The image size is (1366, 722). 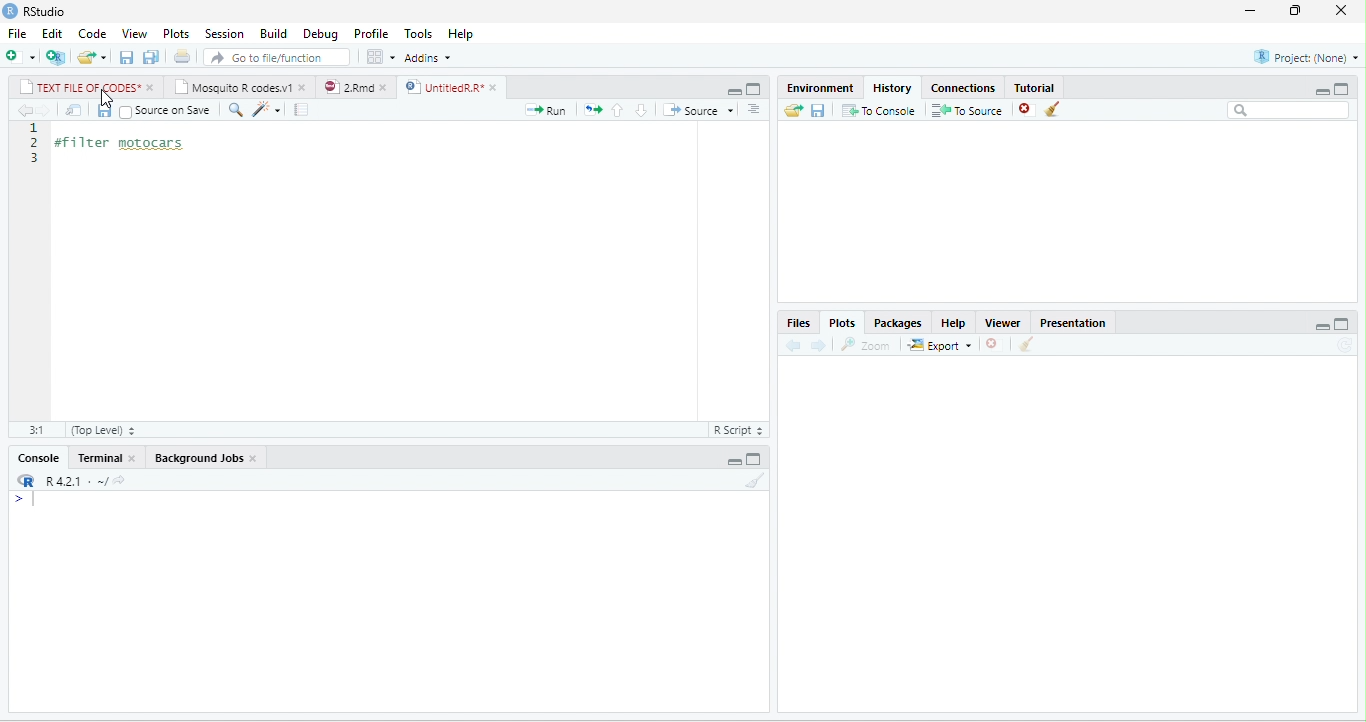 What do you see at coordinates (104, 430) in the screenshot?
I see `Top Level` at bounding box center [104, 430].